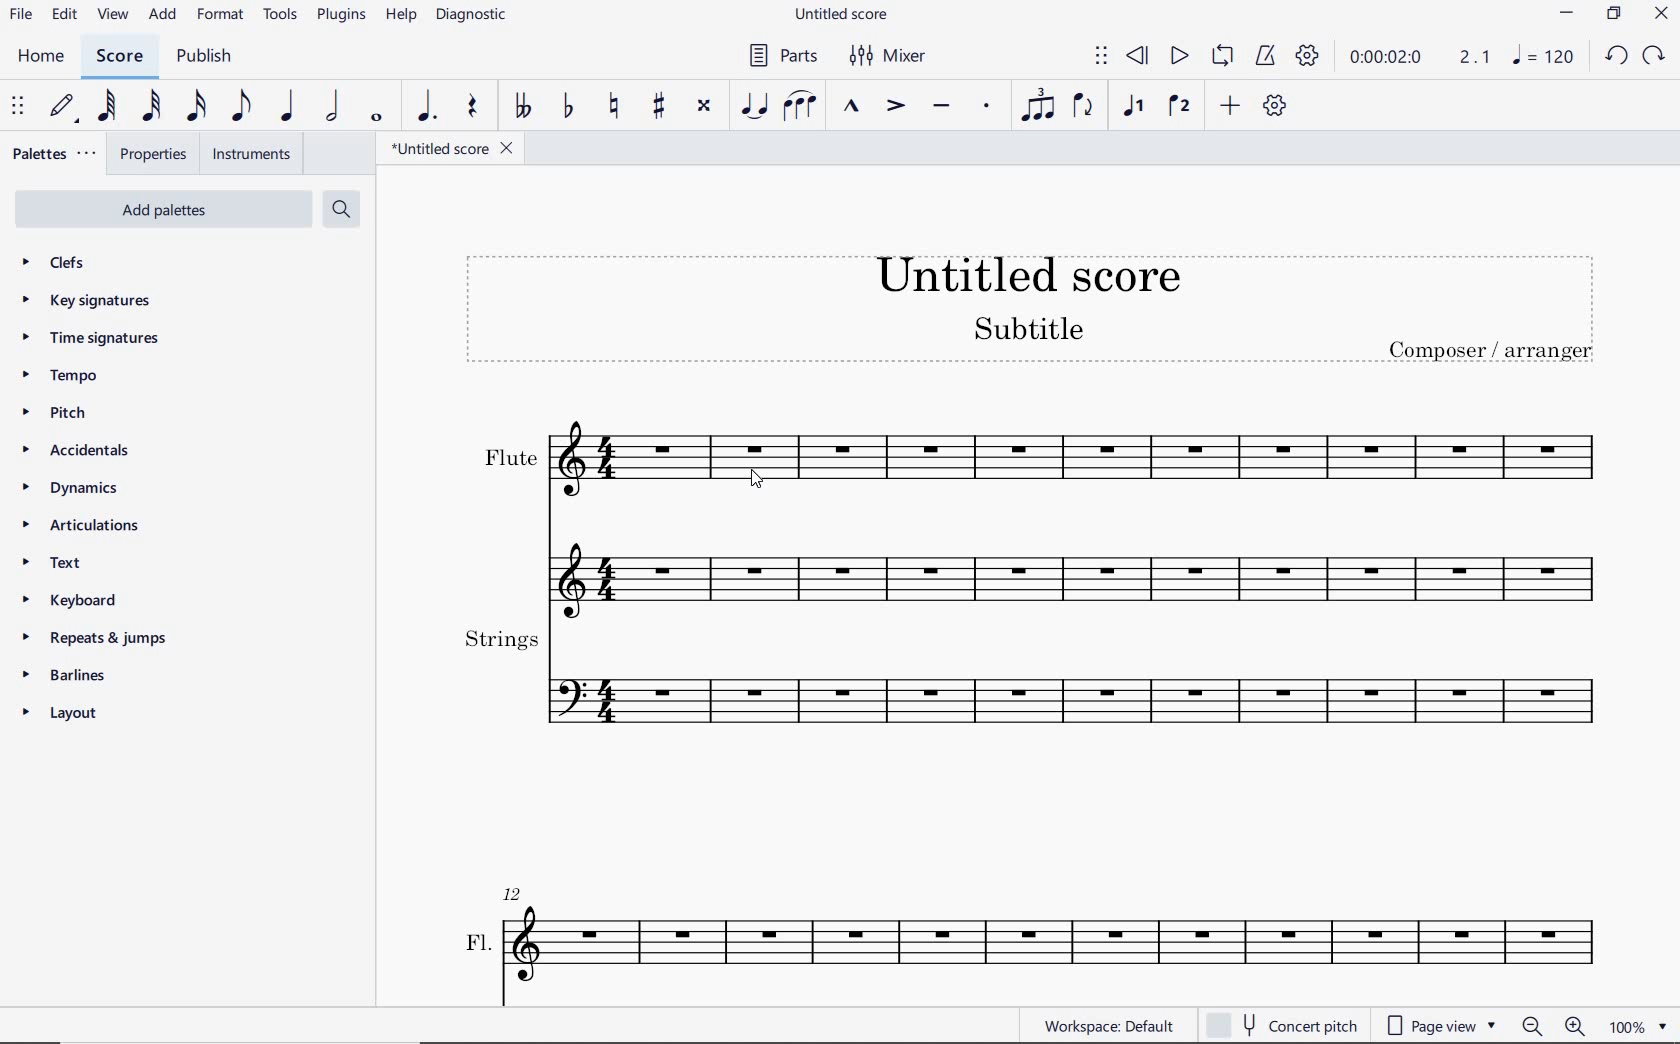  What do you see at coordinates (19, 14) in the screenshot?
I see `file` at bounding box center [19, 14].